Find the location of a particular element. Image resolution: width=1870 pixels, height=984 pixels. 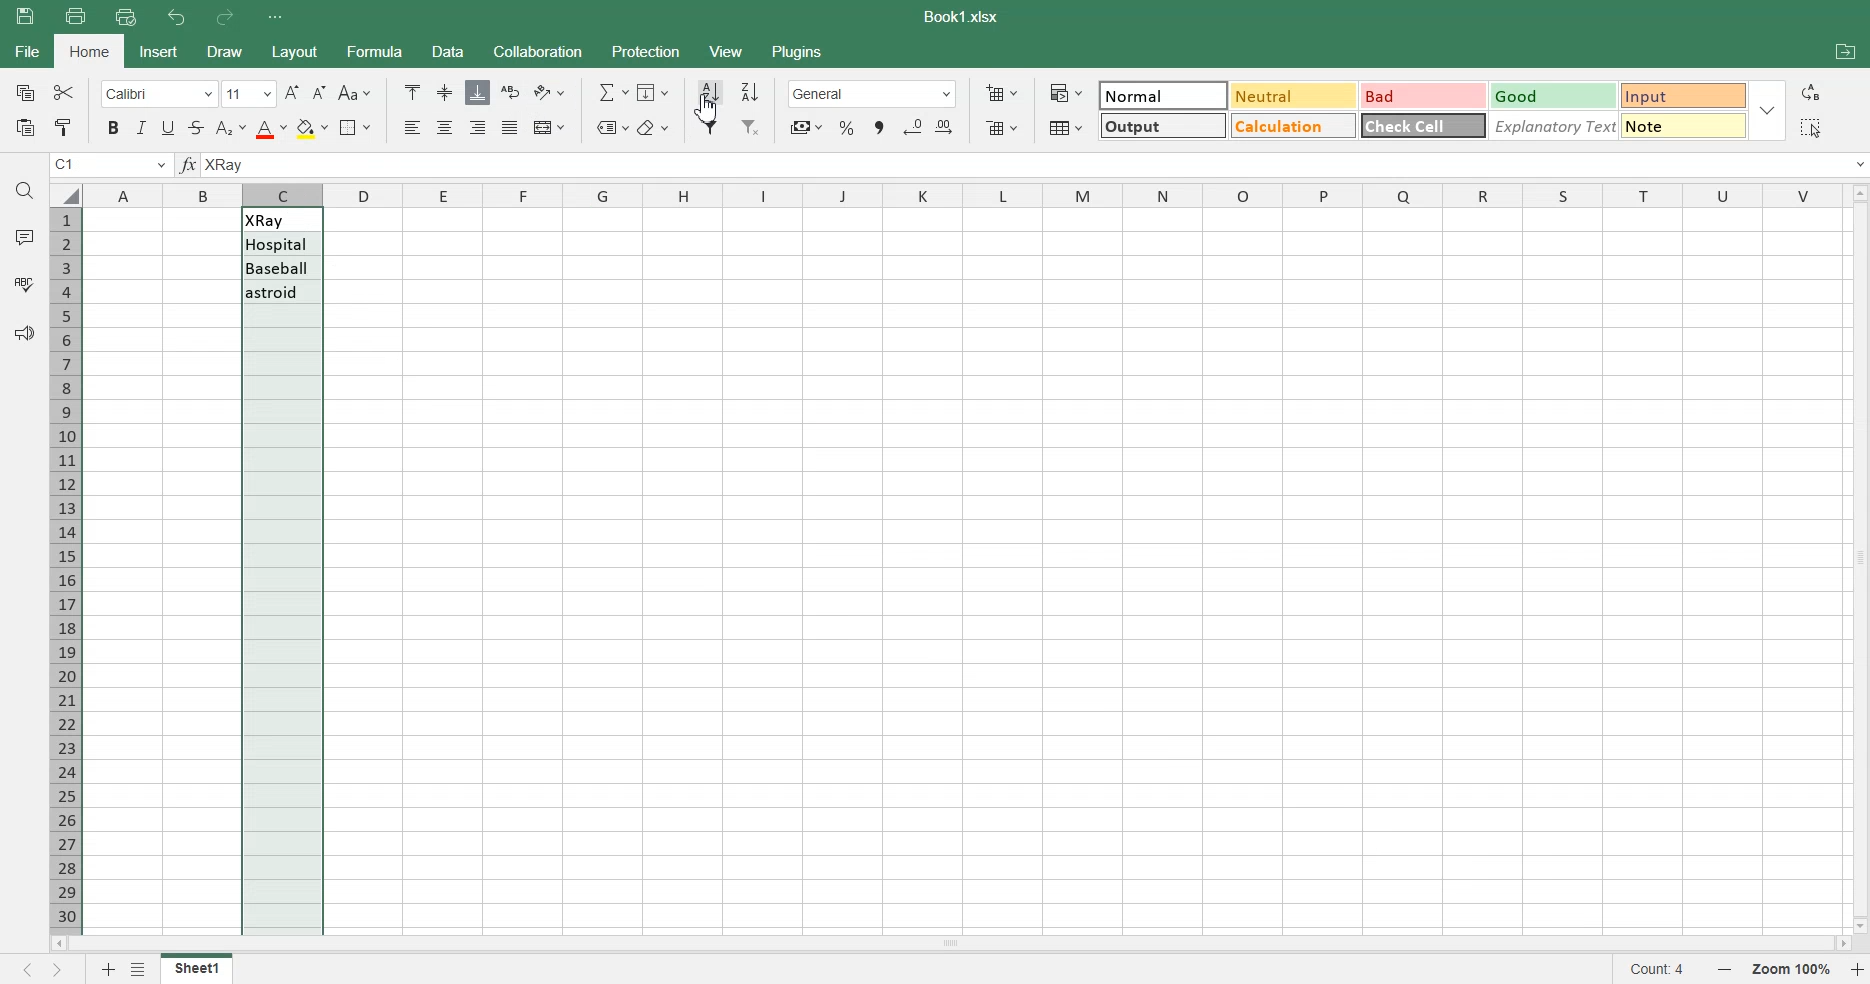

Decrease Decimal is located at coordinates (913, 127).